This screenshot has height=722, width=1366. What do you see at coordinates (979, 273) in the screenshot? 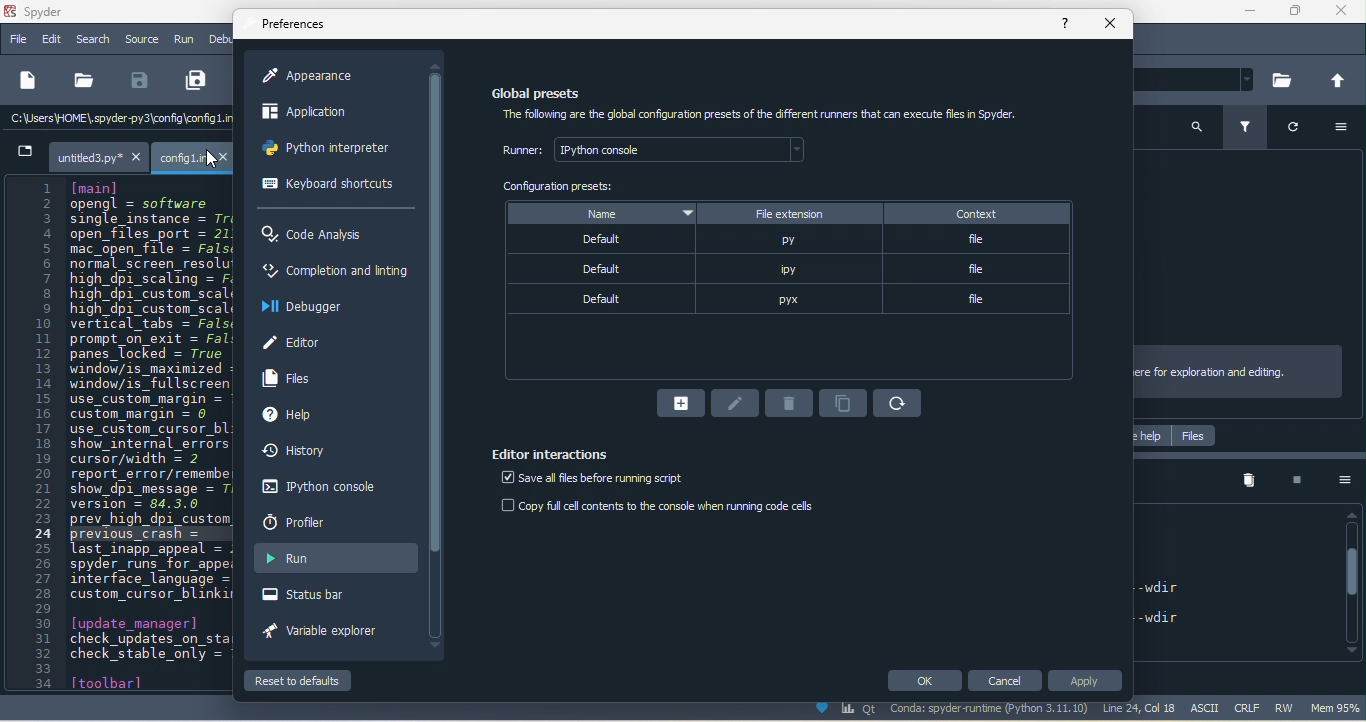
I see `file` at bounding box center [979, 273].